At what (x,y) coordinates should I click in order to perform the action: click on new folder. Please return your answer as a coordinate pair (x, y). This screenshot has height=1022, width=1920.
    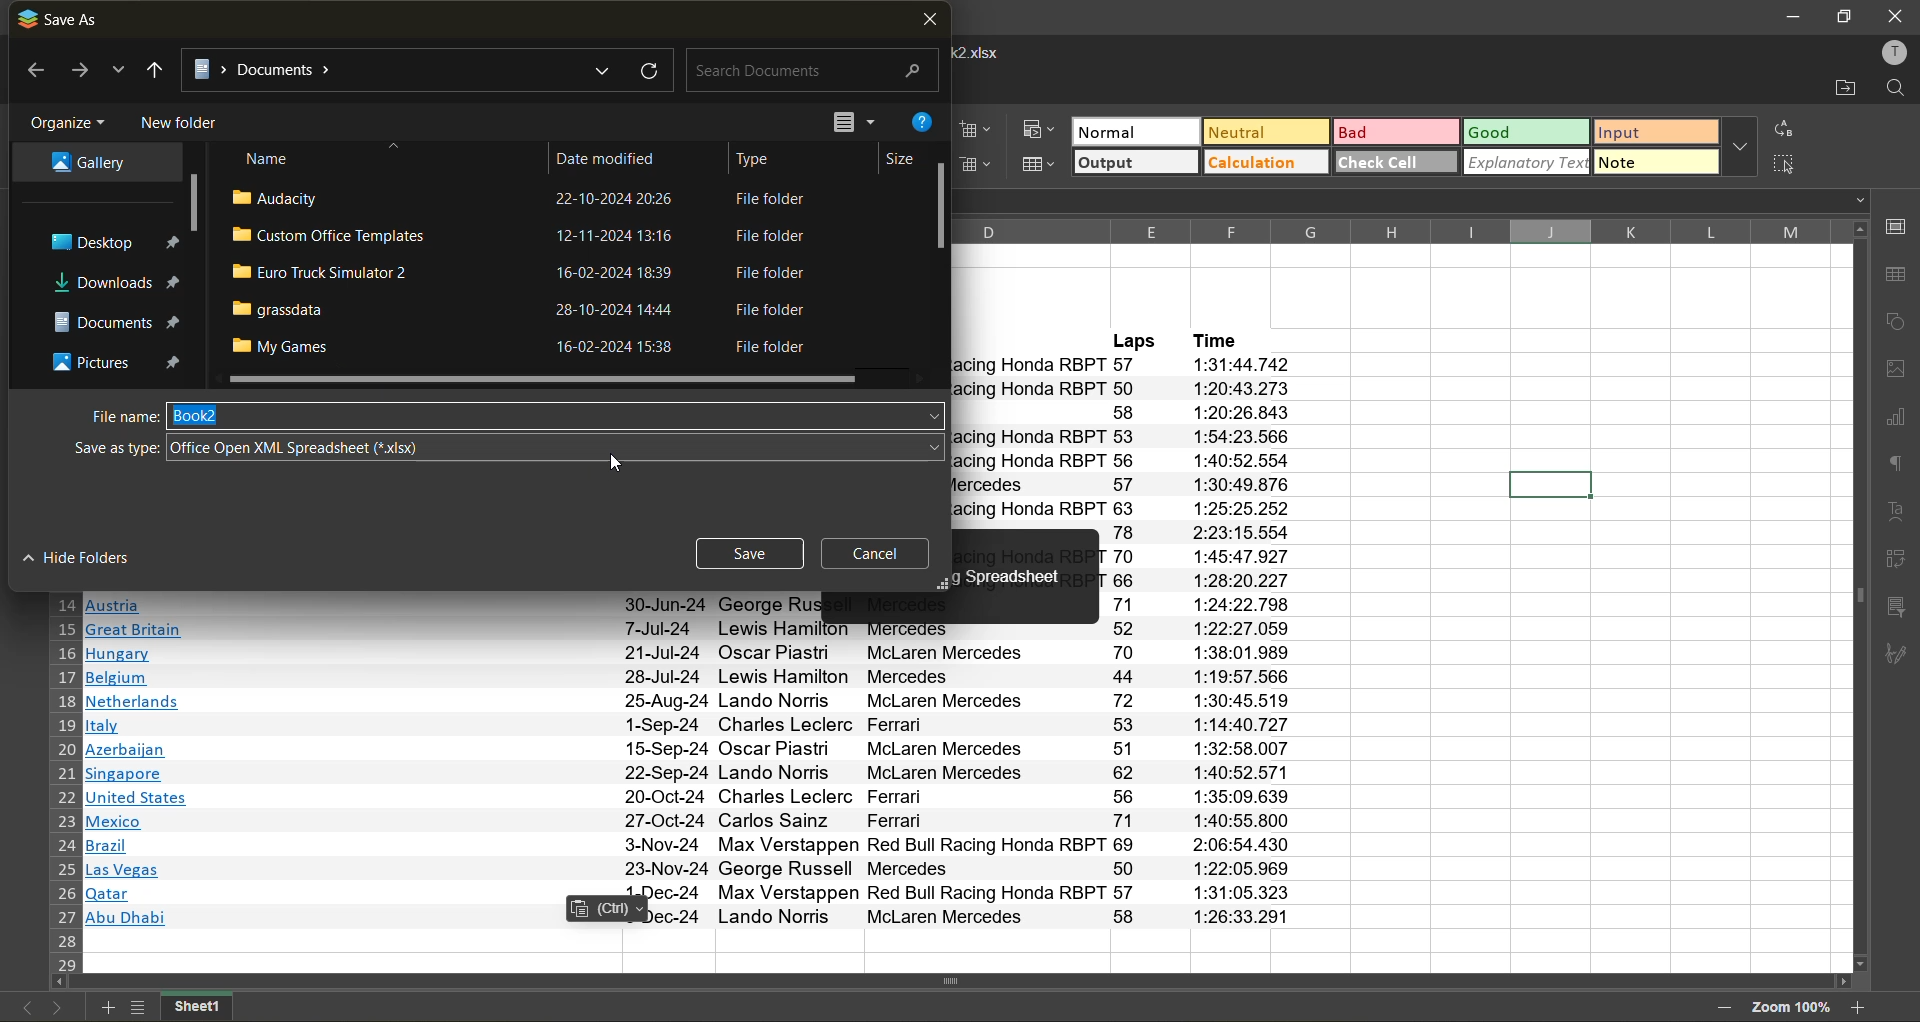
    Looking at the image, I should click on (182, 121).